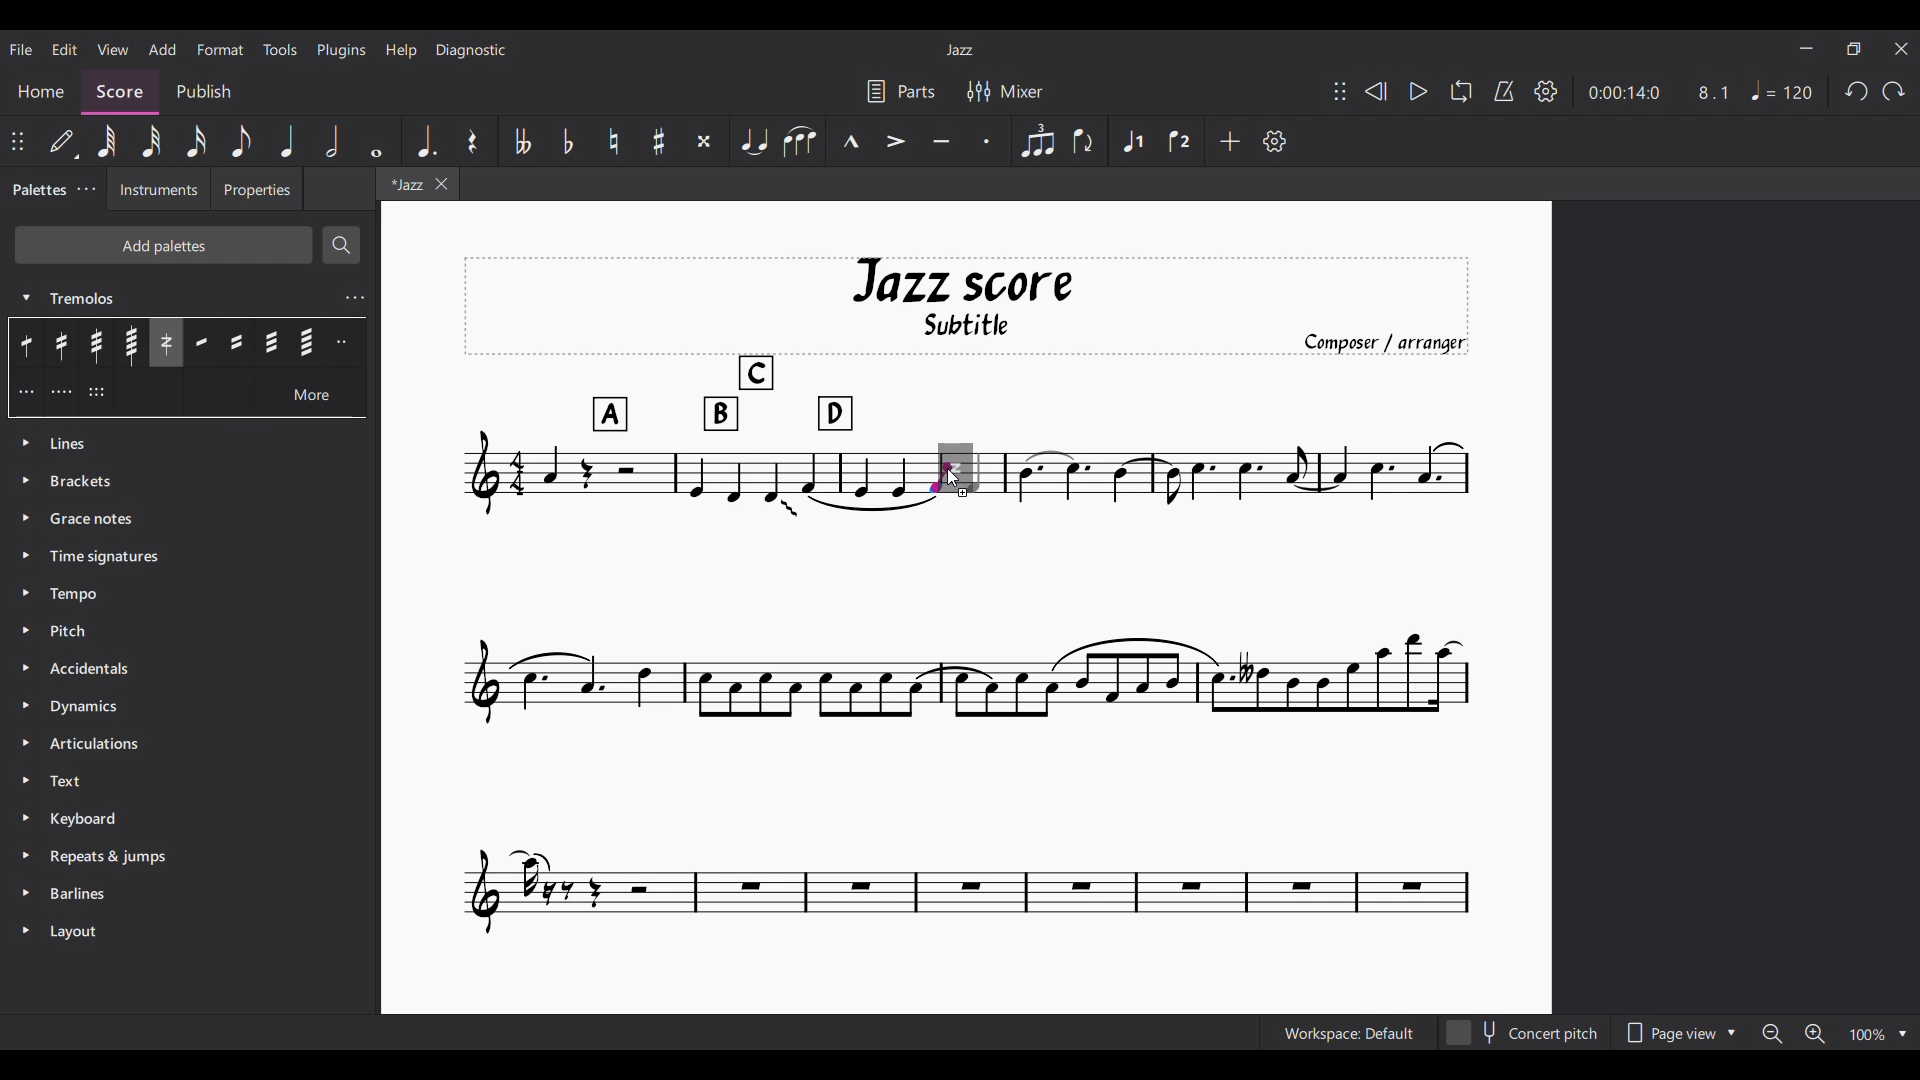 This screenshot has height=1080, width=1920. Describe the element at coordinates (1807, 48) in the screenshot. I see `Minimize` at that location.